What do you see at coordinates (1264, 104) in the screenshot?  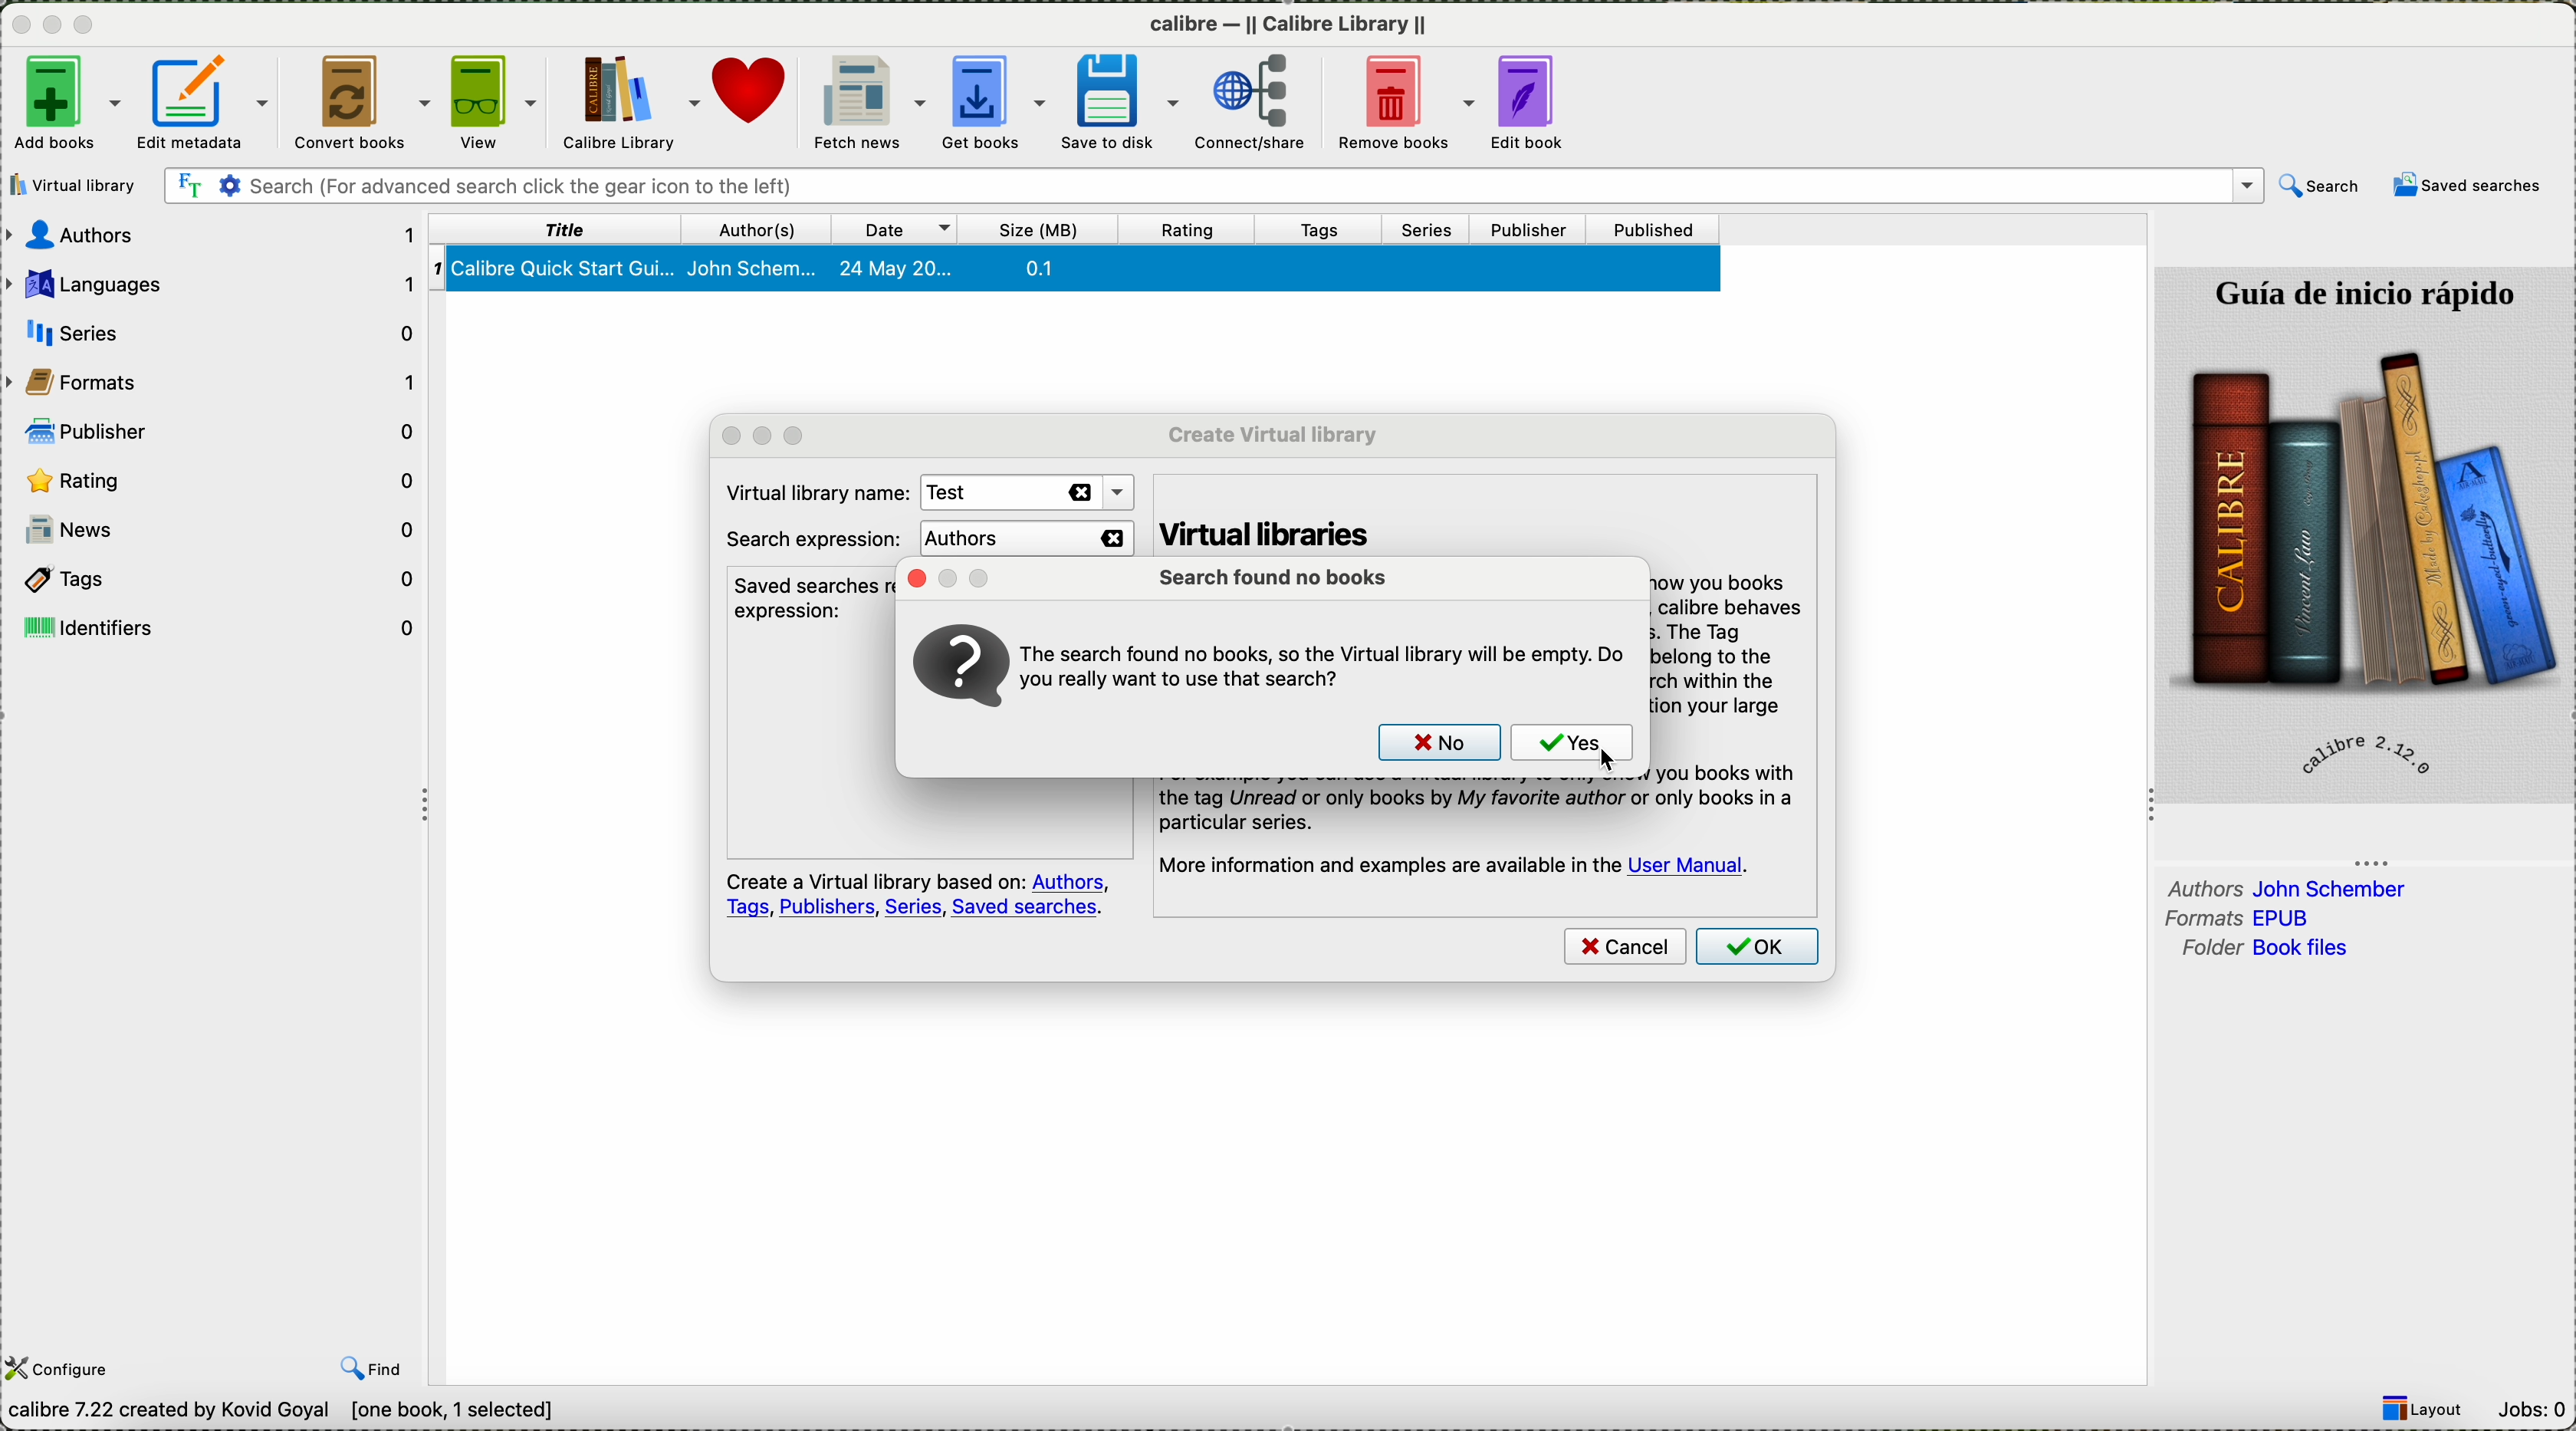 I see `connect/share` at bounding box center [1264, 104].